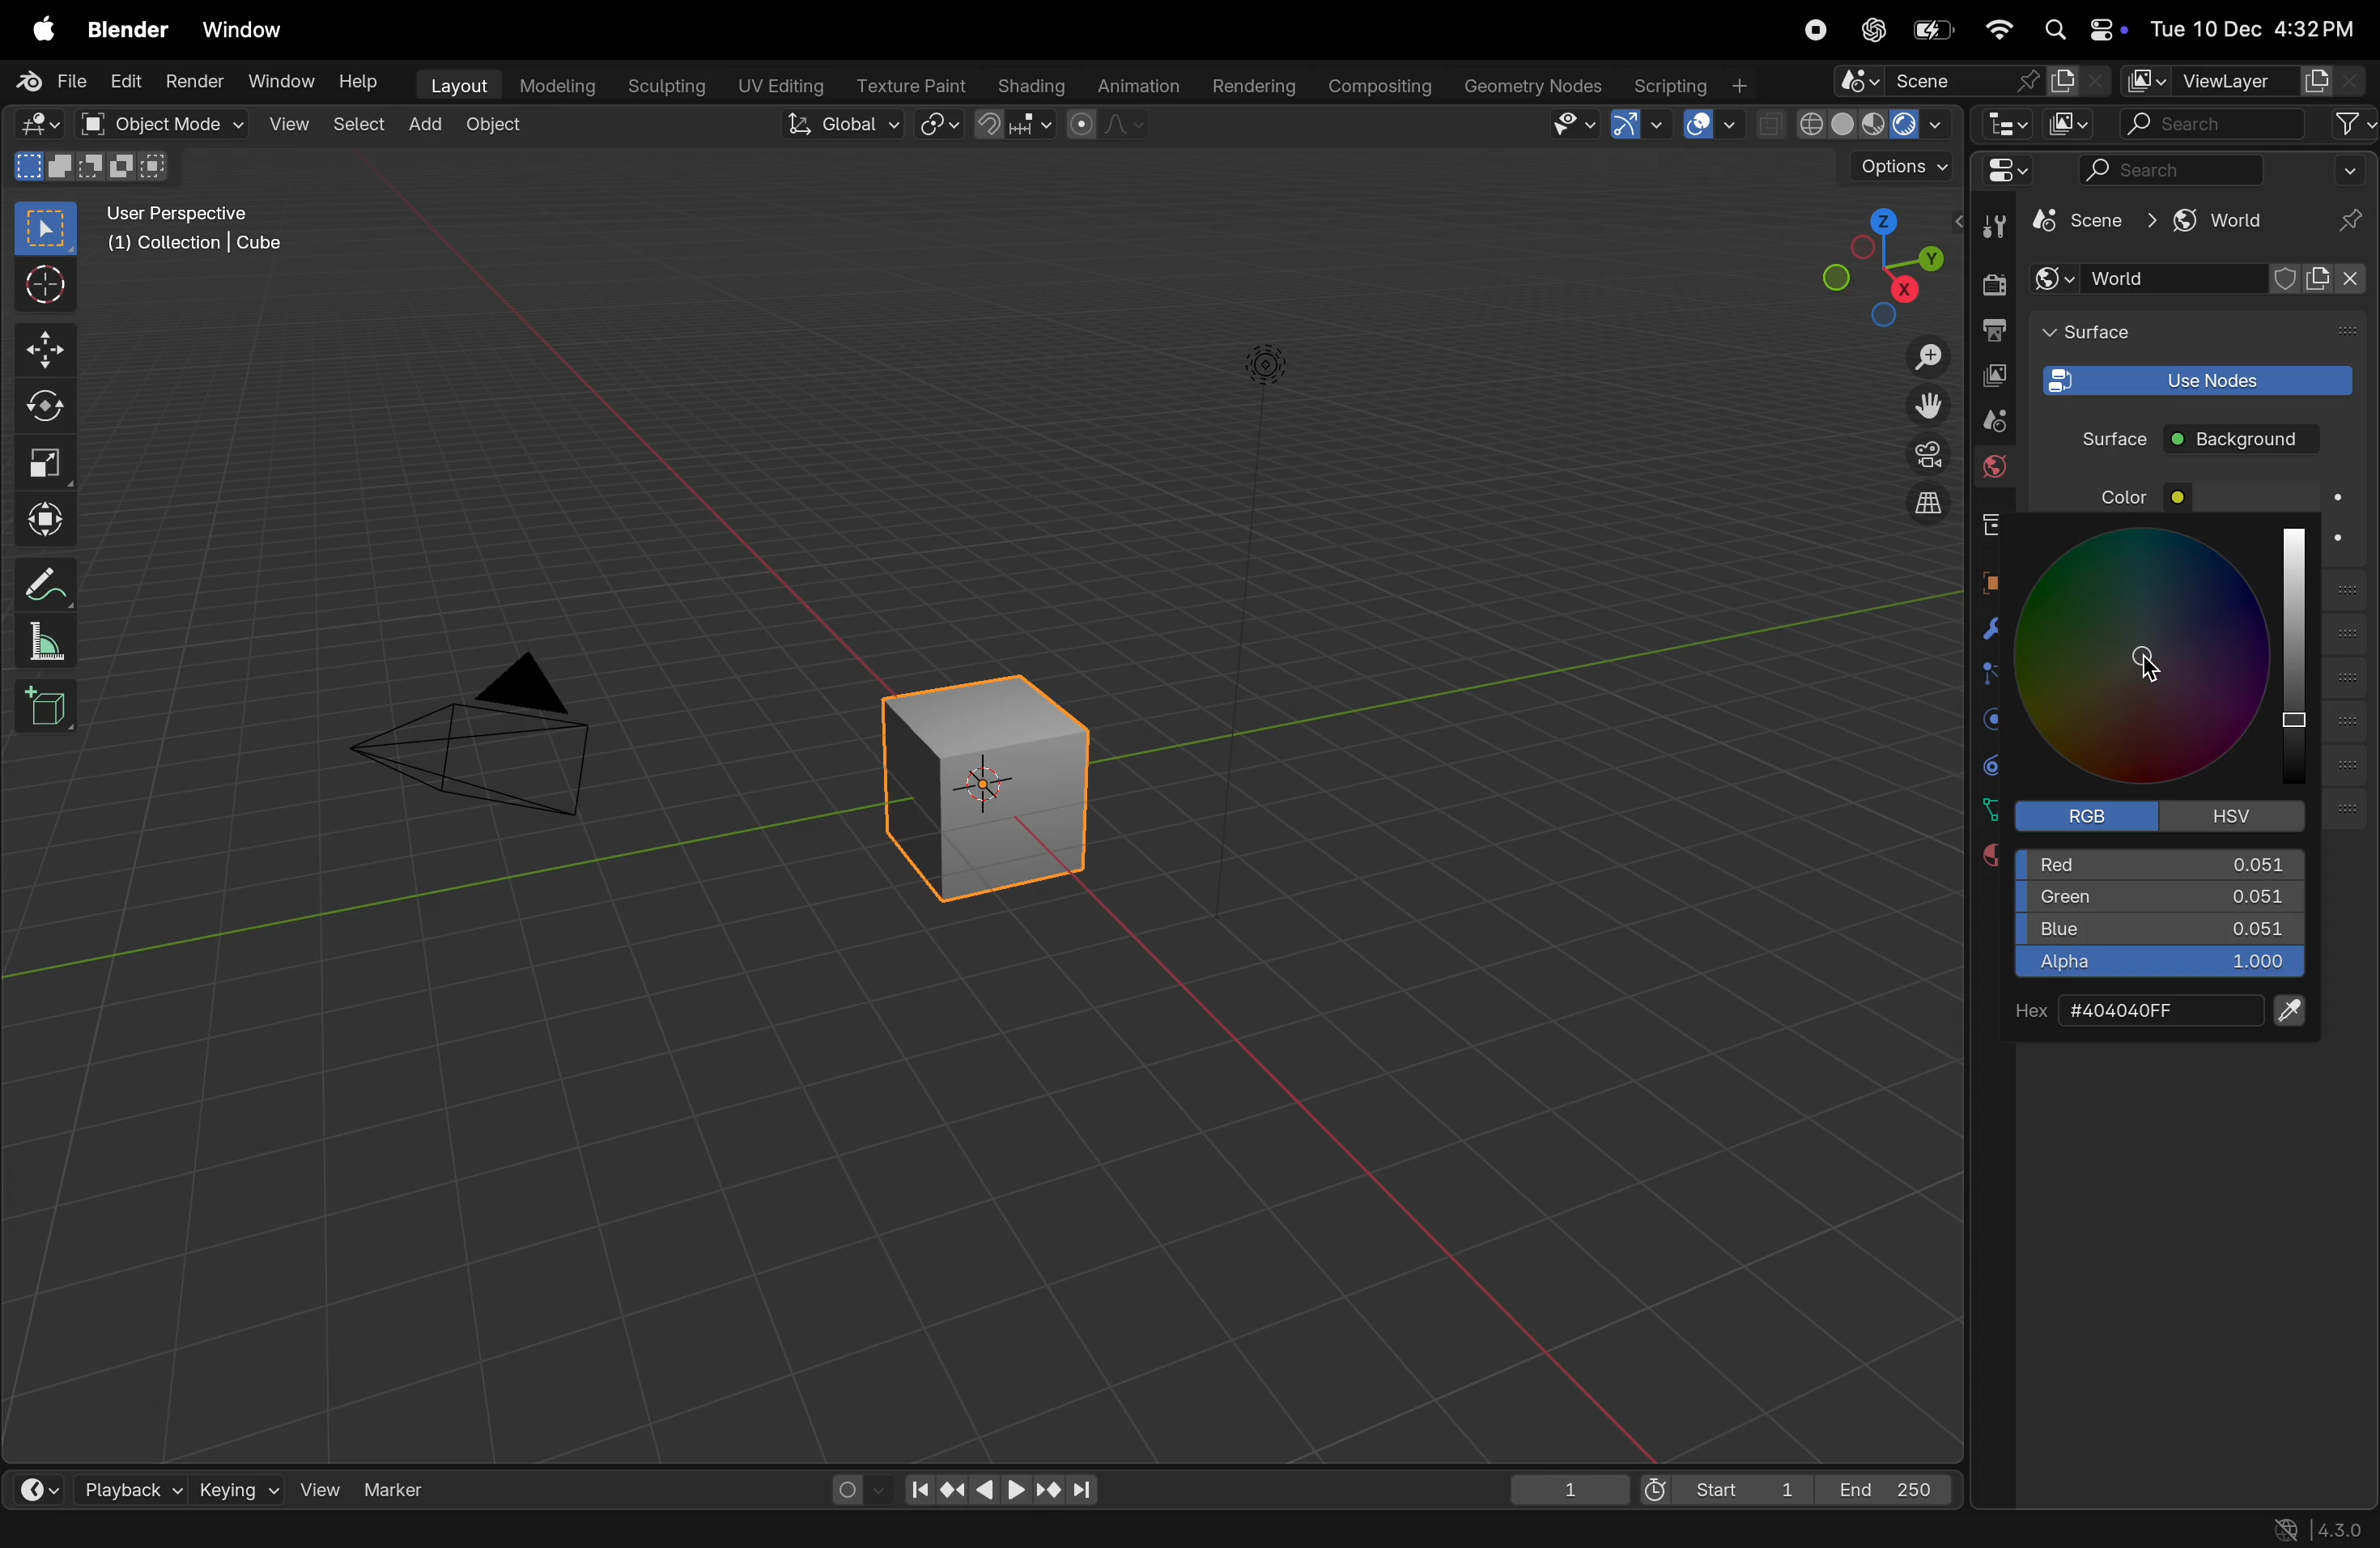 The image size is (2380, 1548). Describe the element at coordinates (2152, 498) in the screenshot. I see `Color ©` at that location.